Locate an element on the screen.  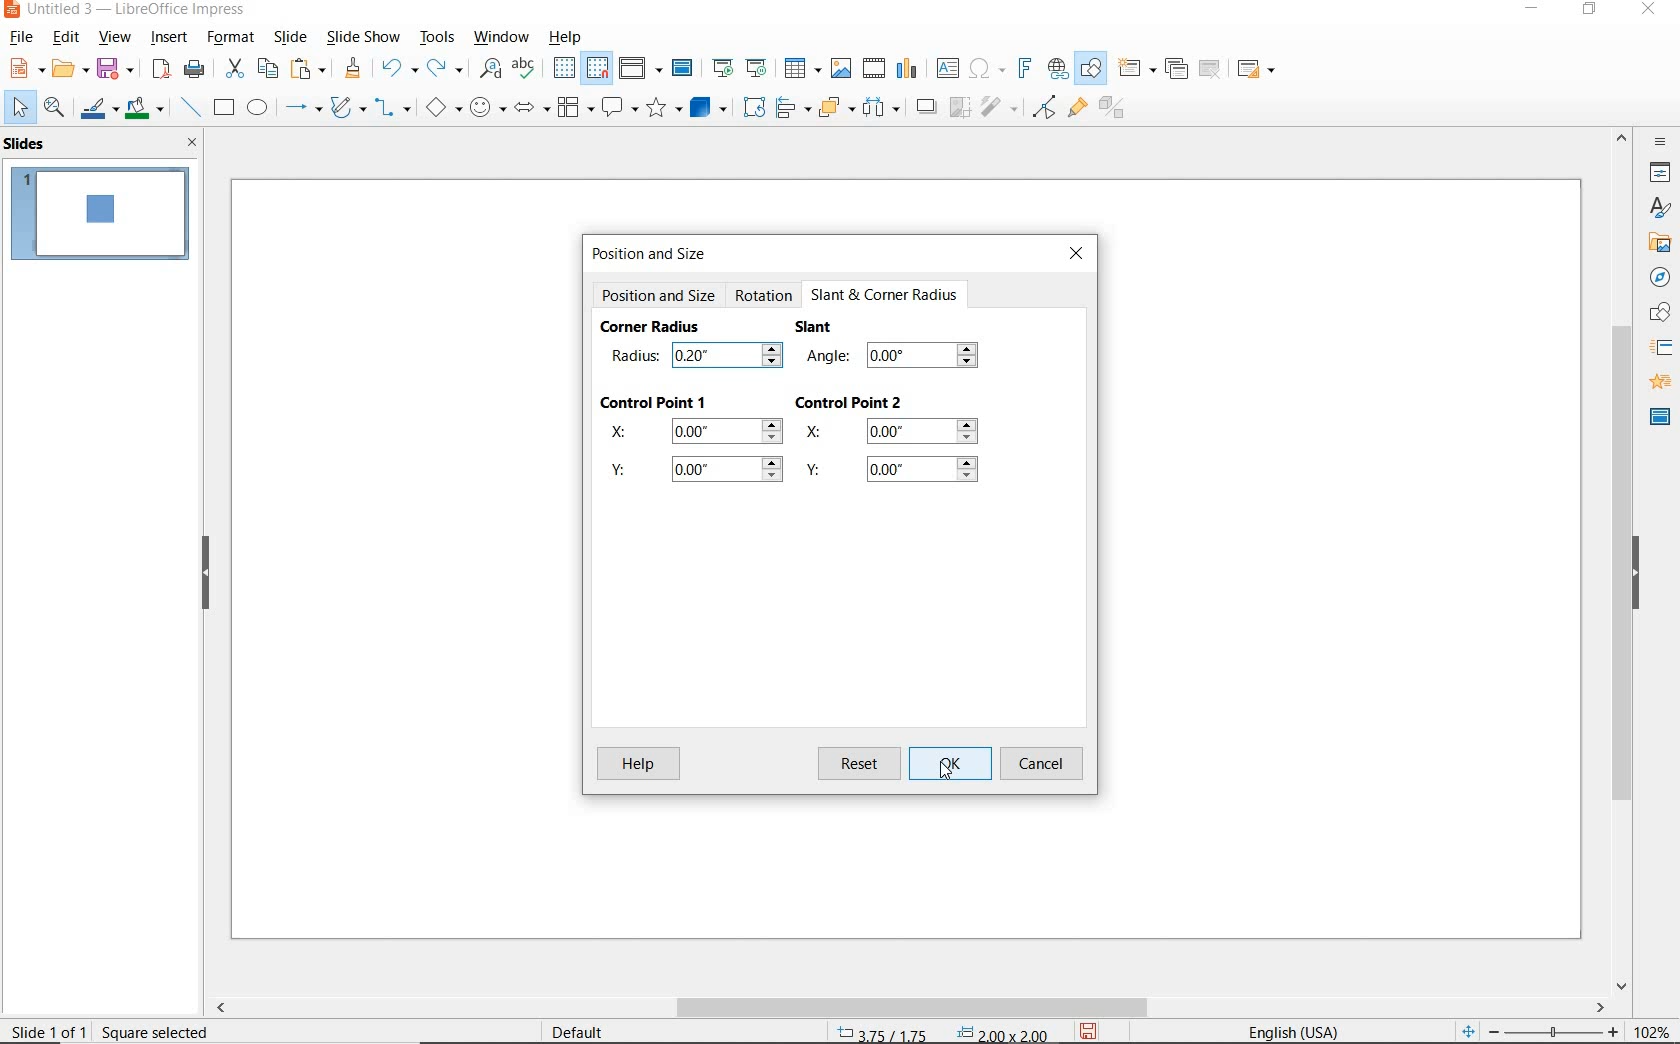
insert frontwork text is located at coordinates (1024, 69).